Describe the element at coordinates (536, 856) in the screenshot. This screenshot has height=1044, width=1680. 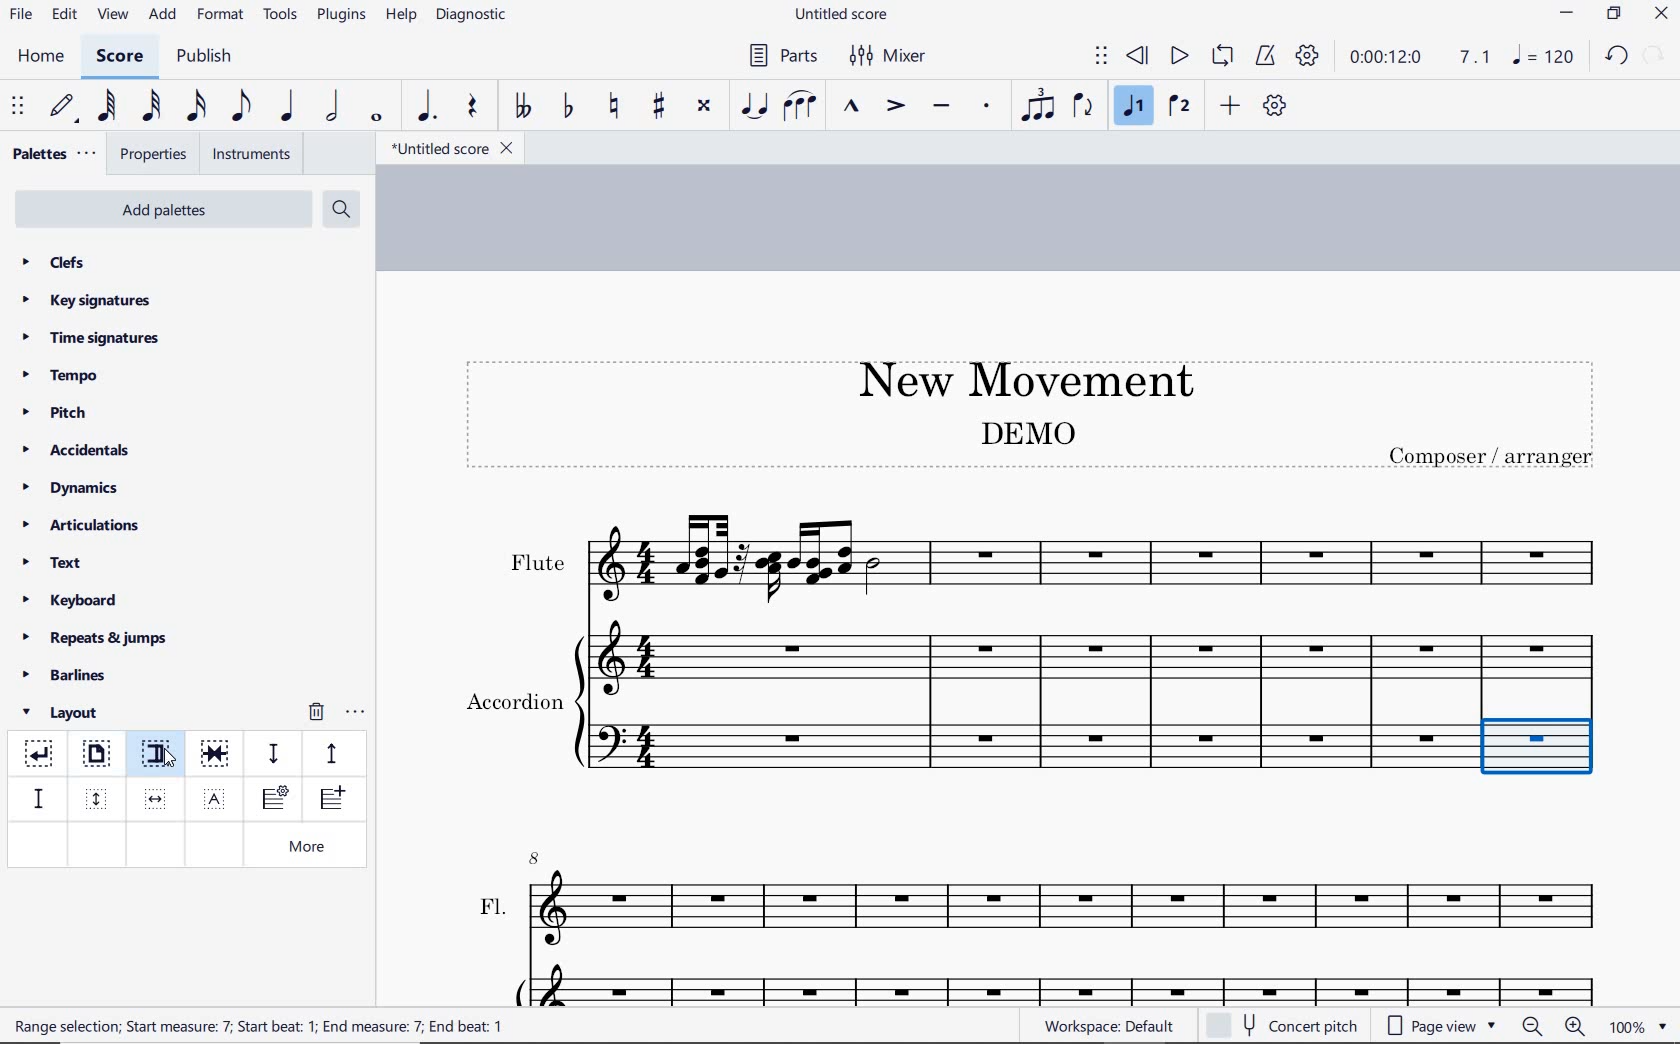
I see `8` at that location.